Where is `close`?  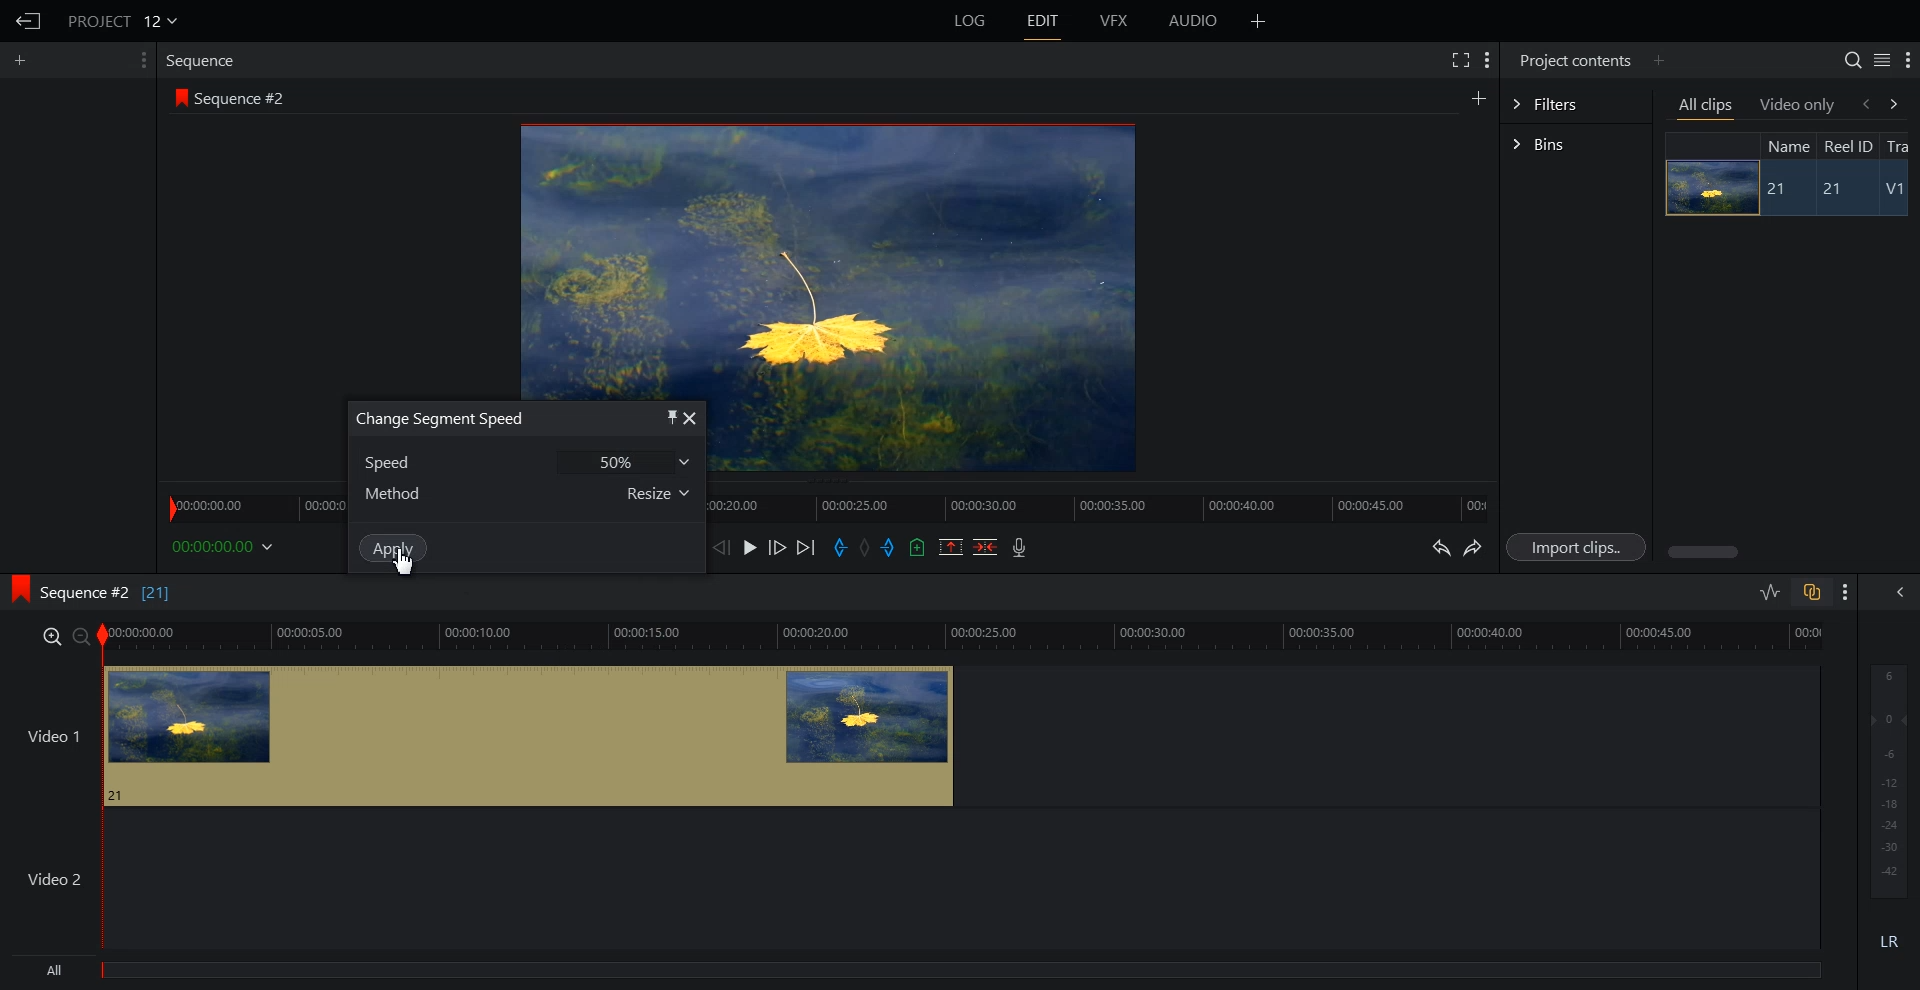 close is located at coordinates (693, 418).